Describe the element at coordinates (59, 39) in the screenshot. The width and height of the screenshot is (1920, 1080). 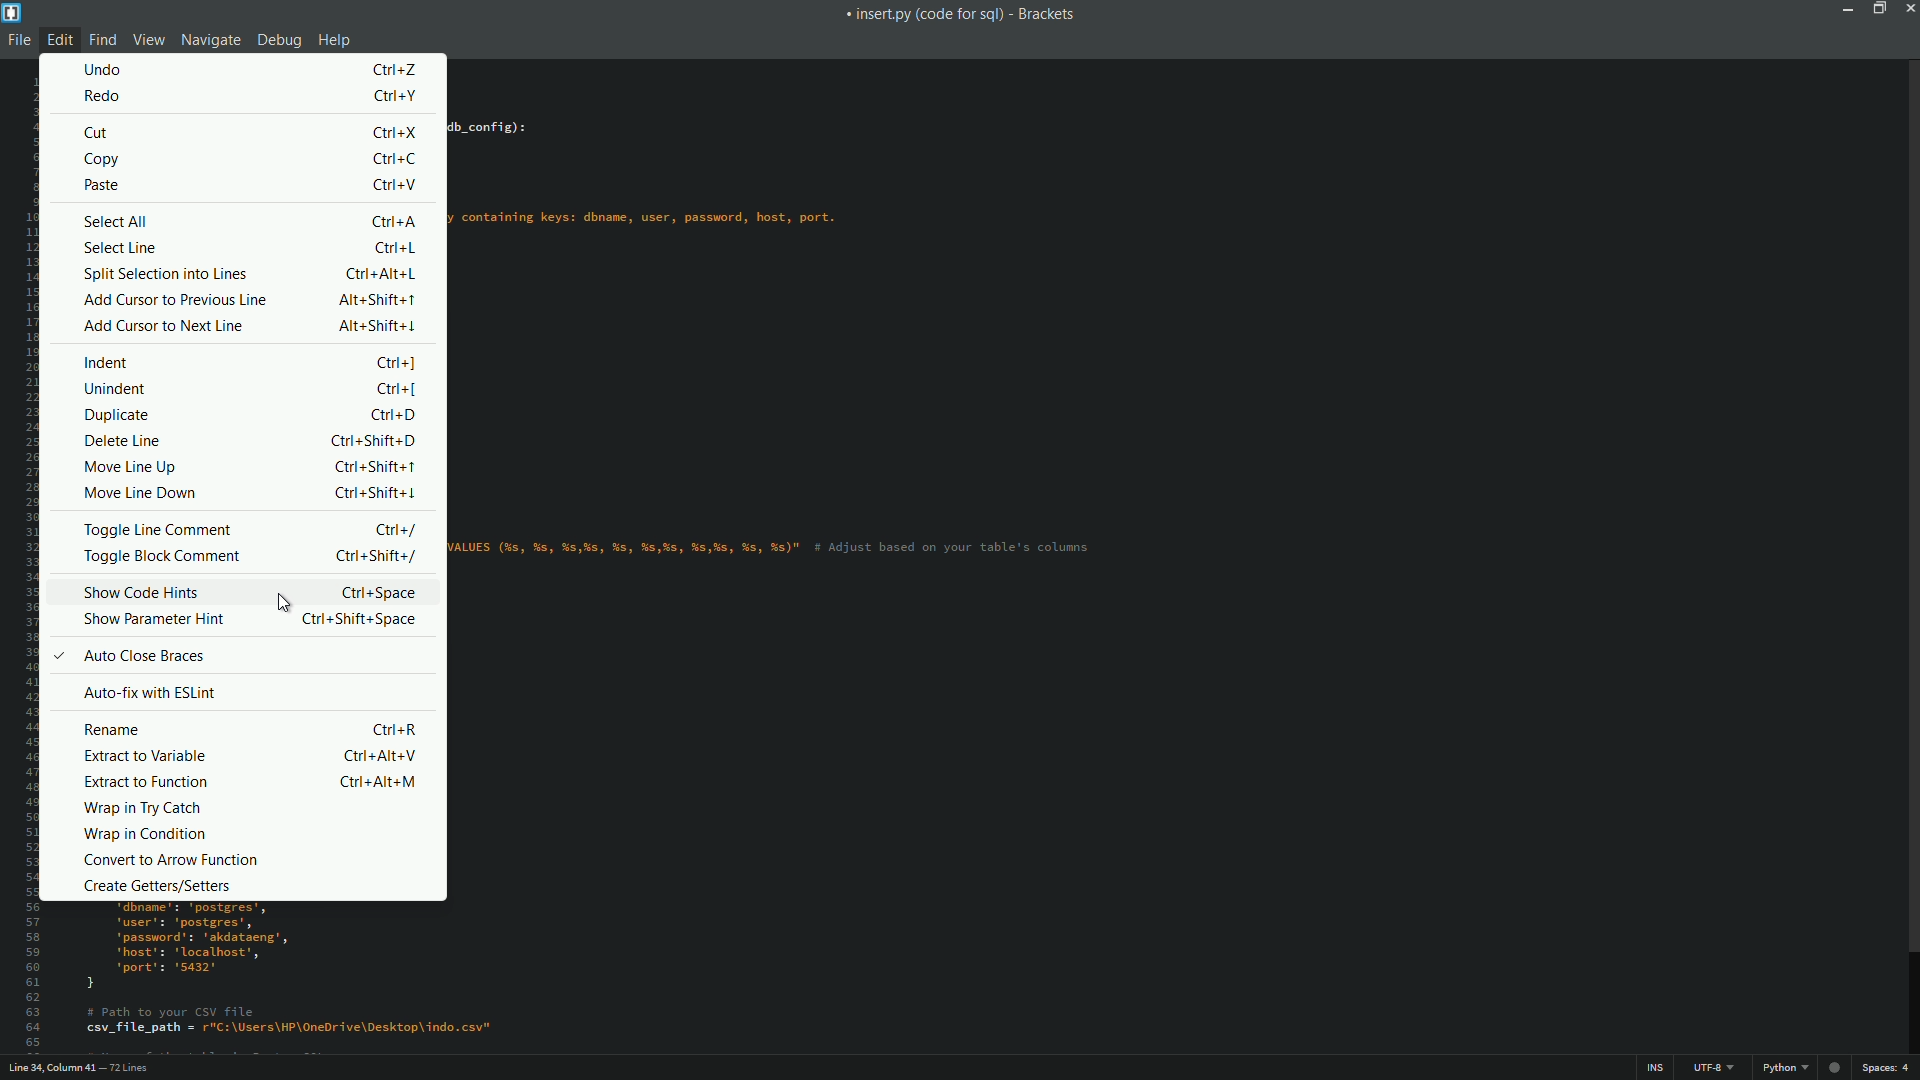
I see `edit menu` at that location.